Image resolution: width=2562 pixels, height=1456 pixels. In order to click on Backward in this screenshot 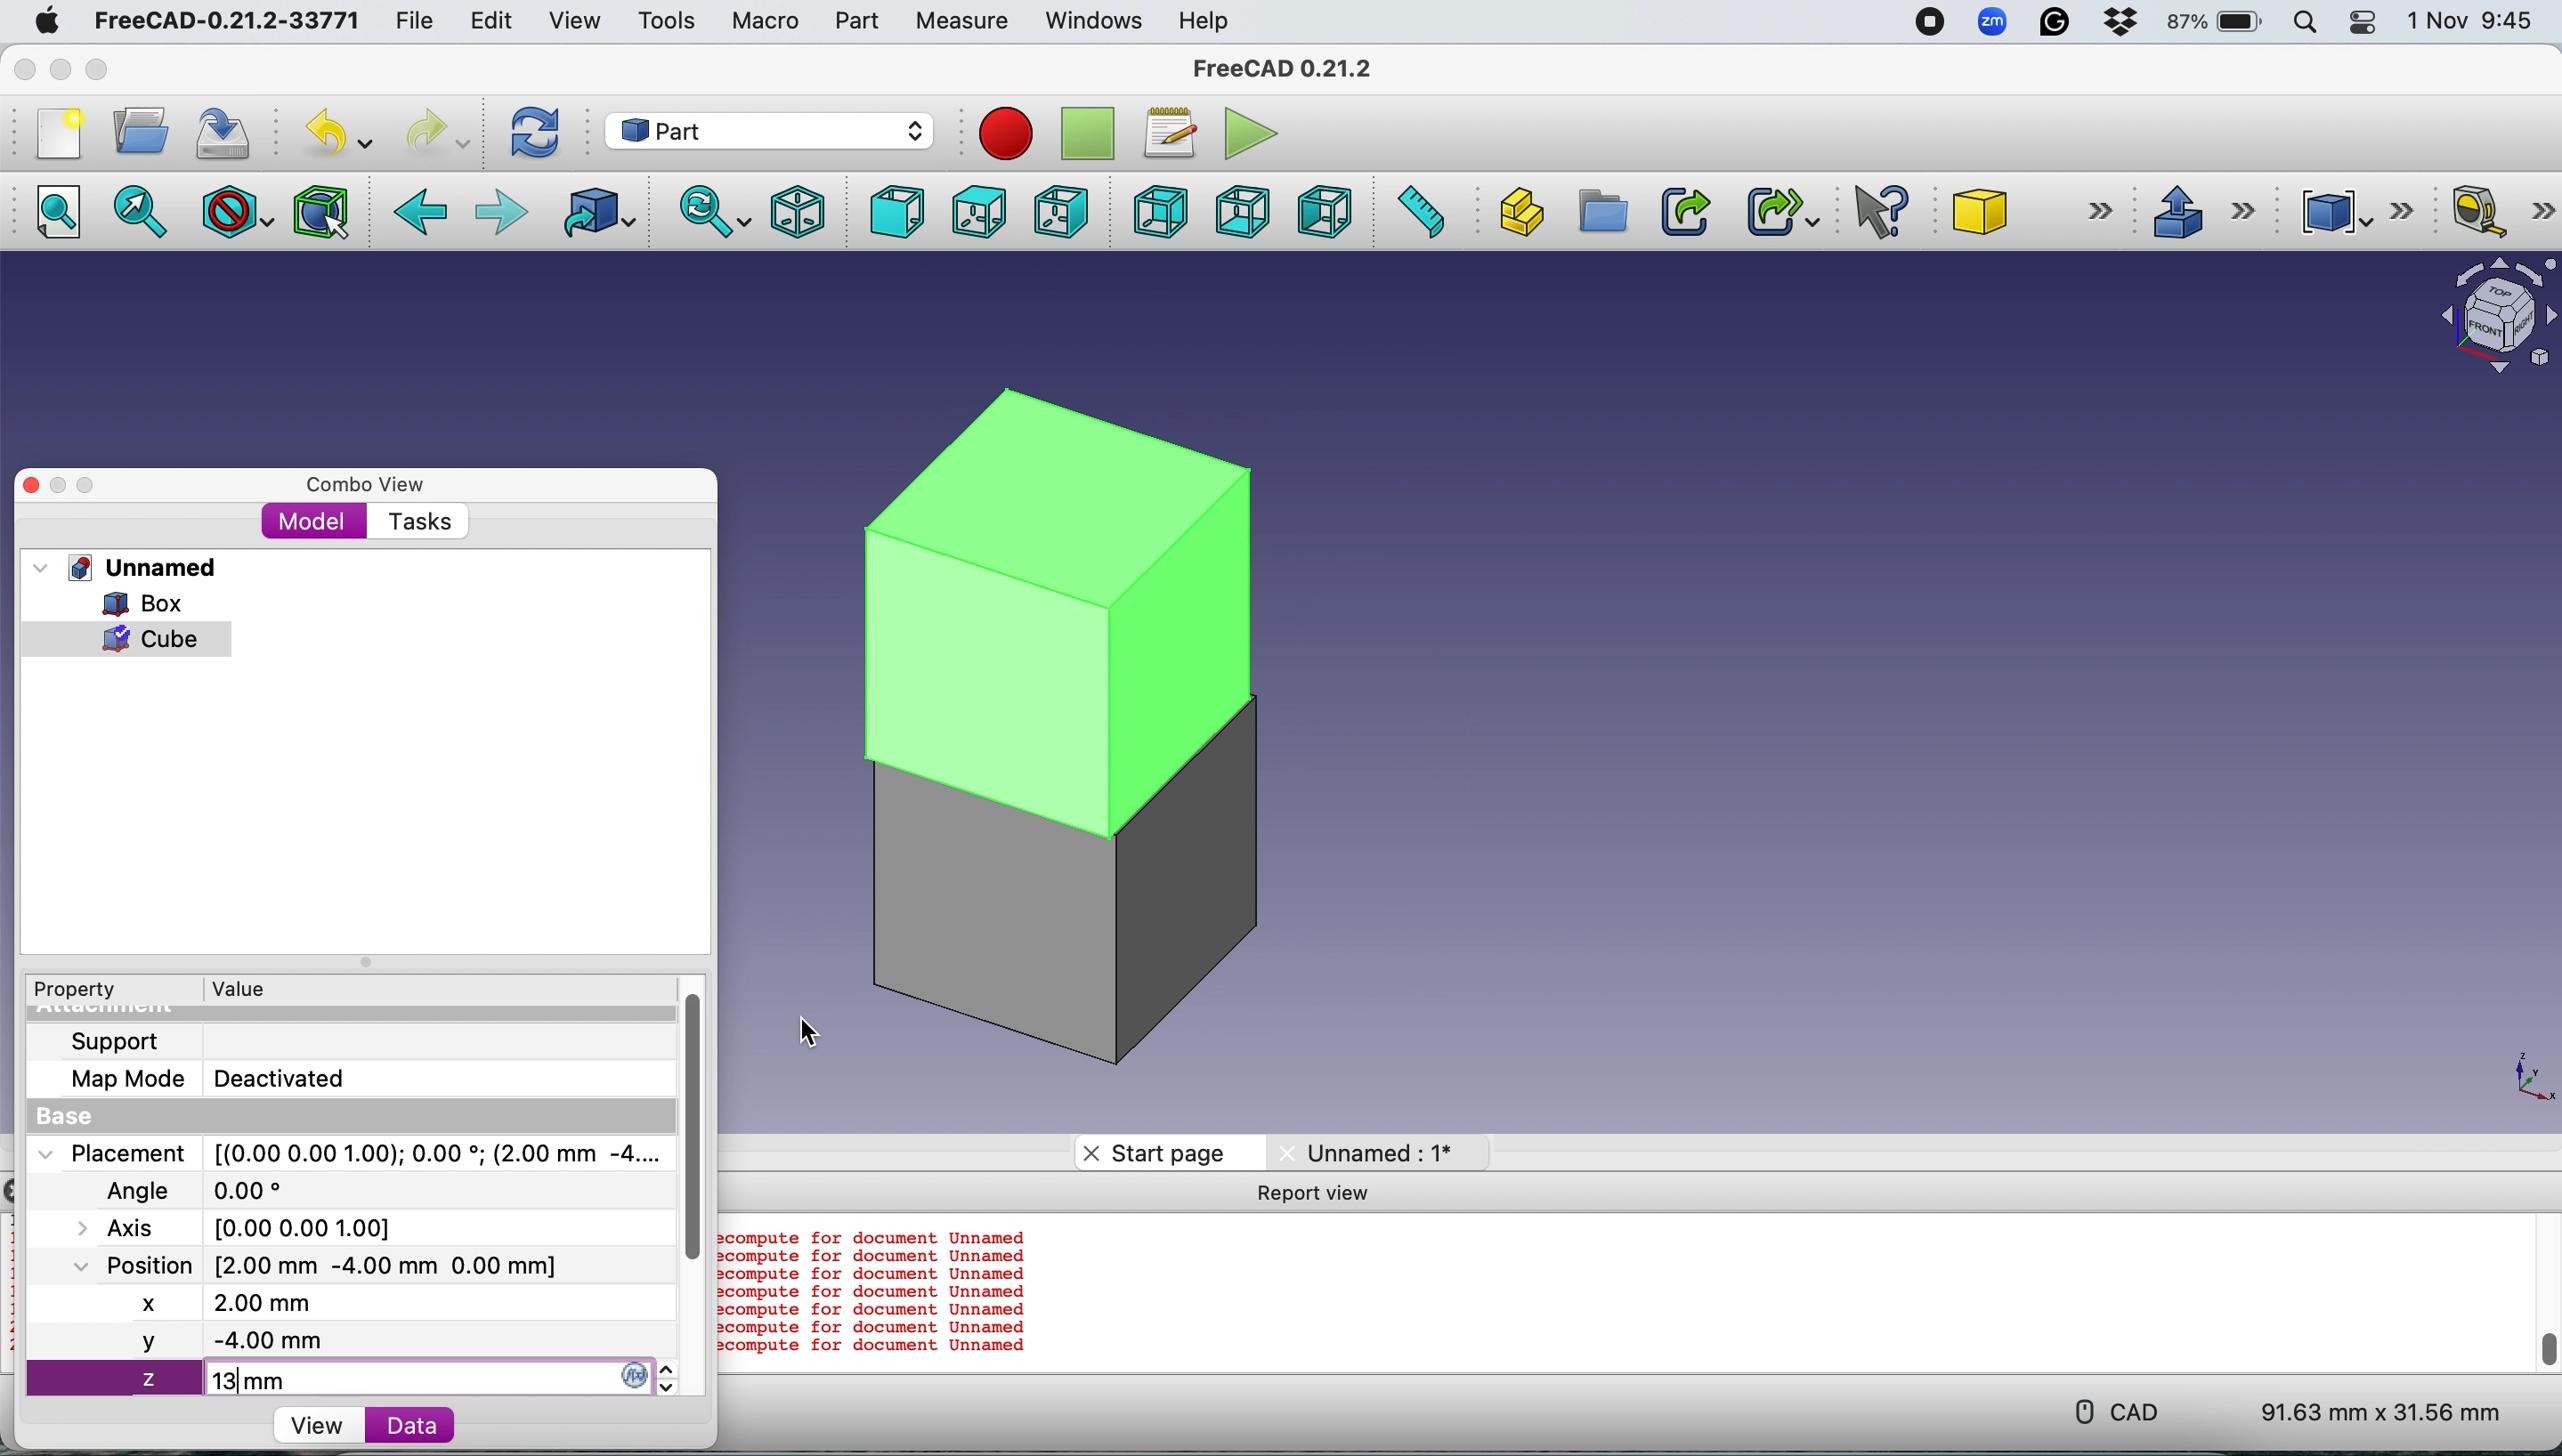, I will do `click(422, 214)`.